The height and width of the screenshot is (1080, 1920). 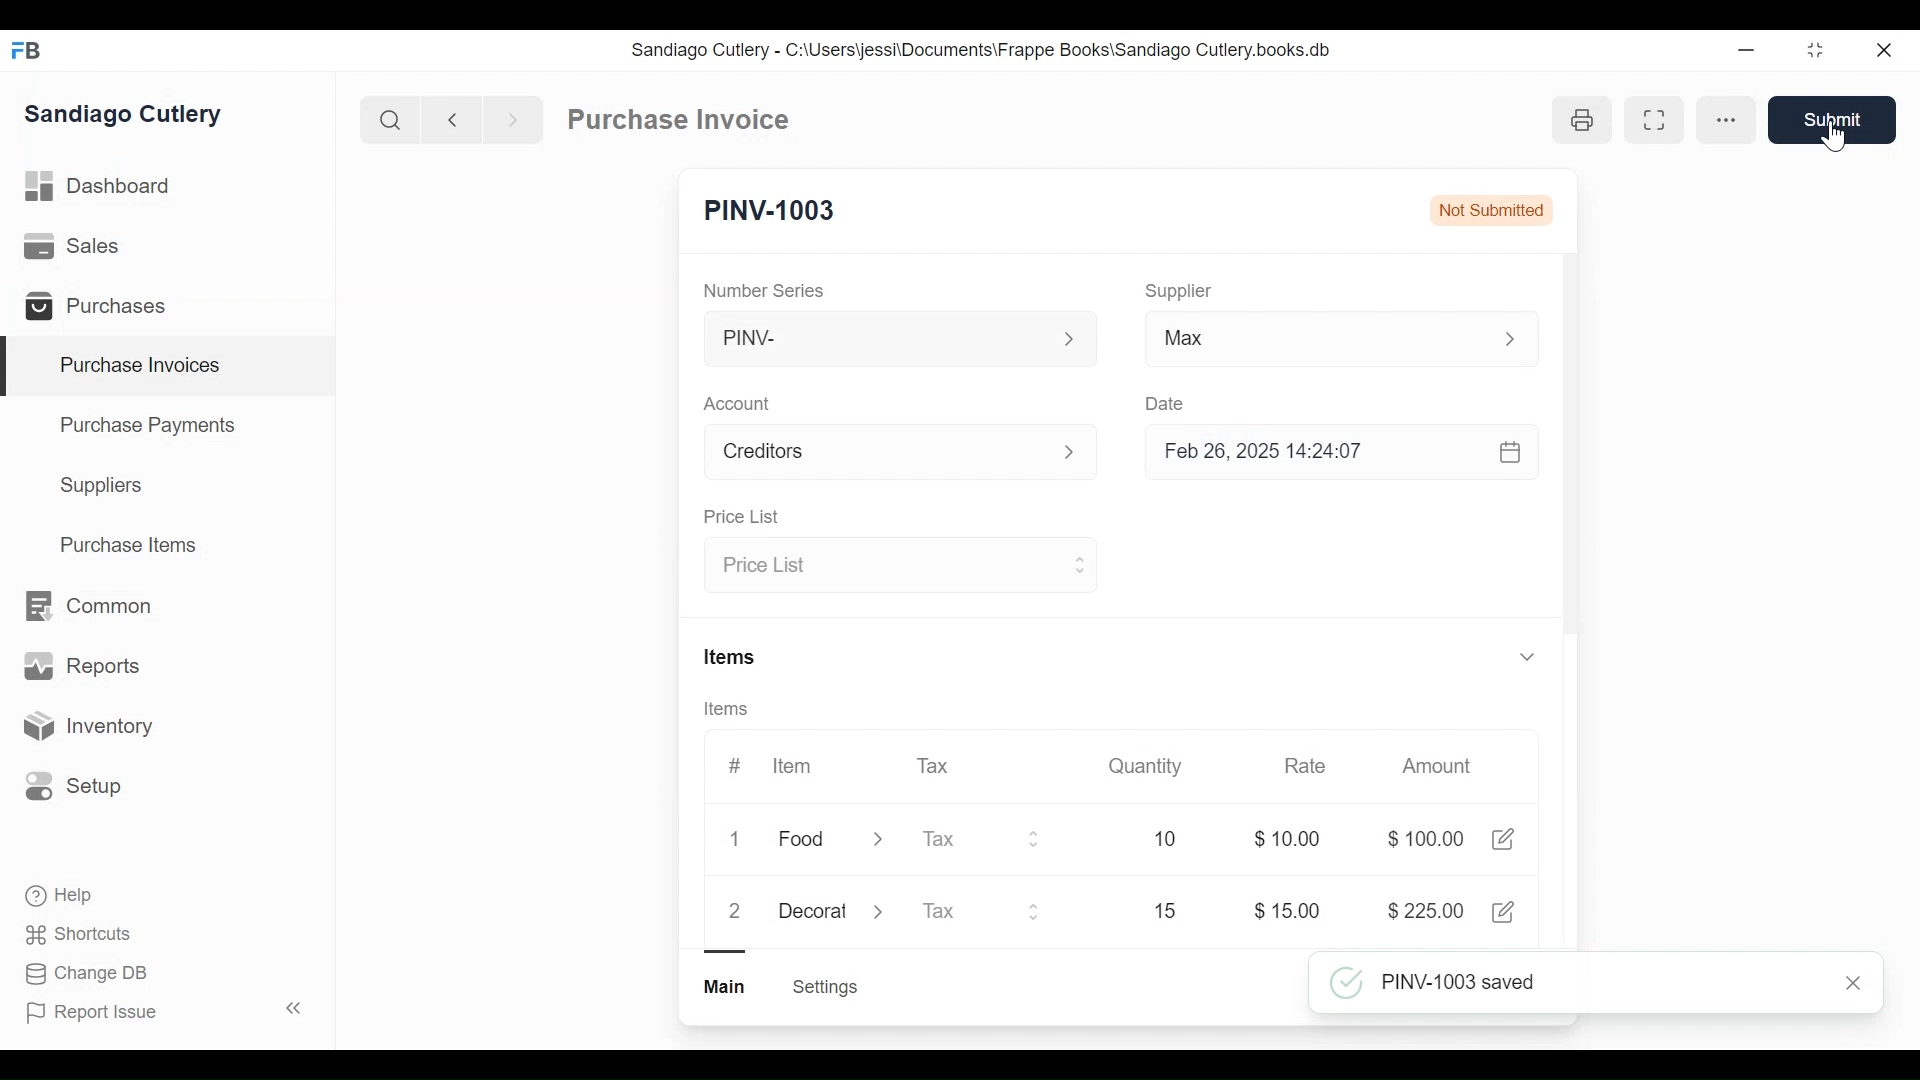 What do you see at coordinates (1137, 910) in the screenshot?
I see `15` at bounding box center [1137, 910].